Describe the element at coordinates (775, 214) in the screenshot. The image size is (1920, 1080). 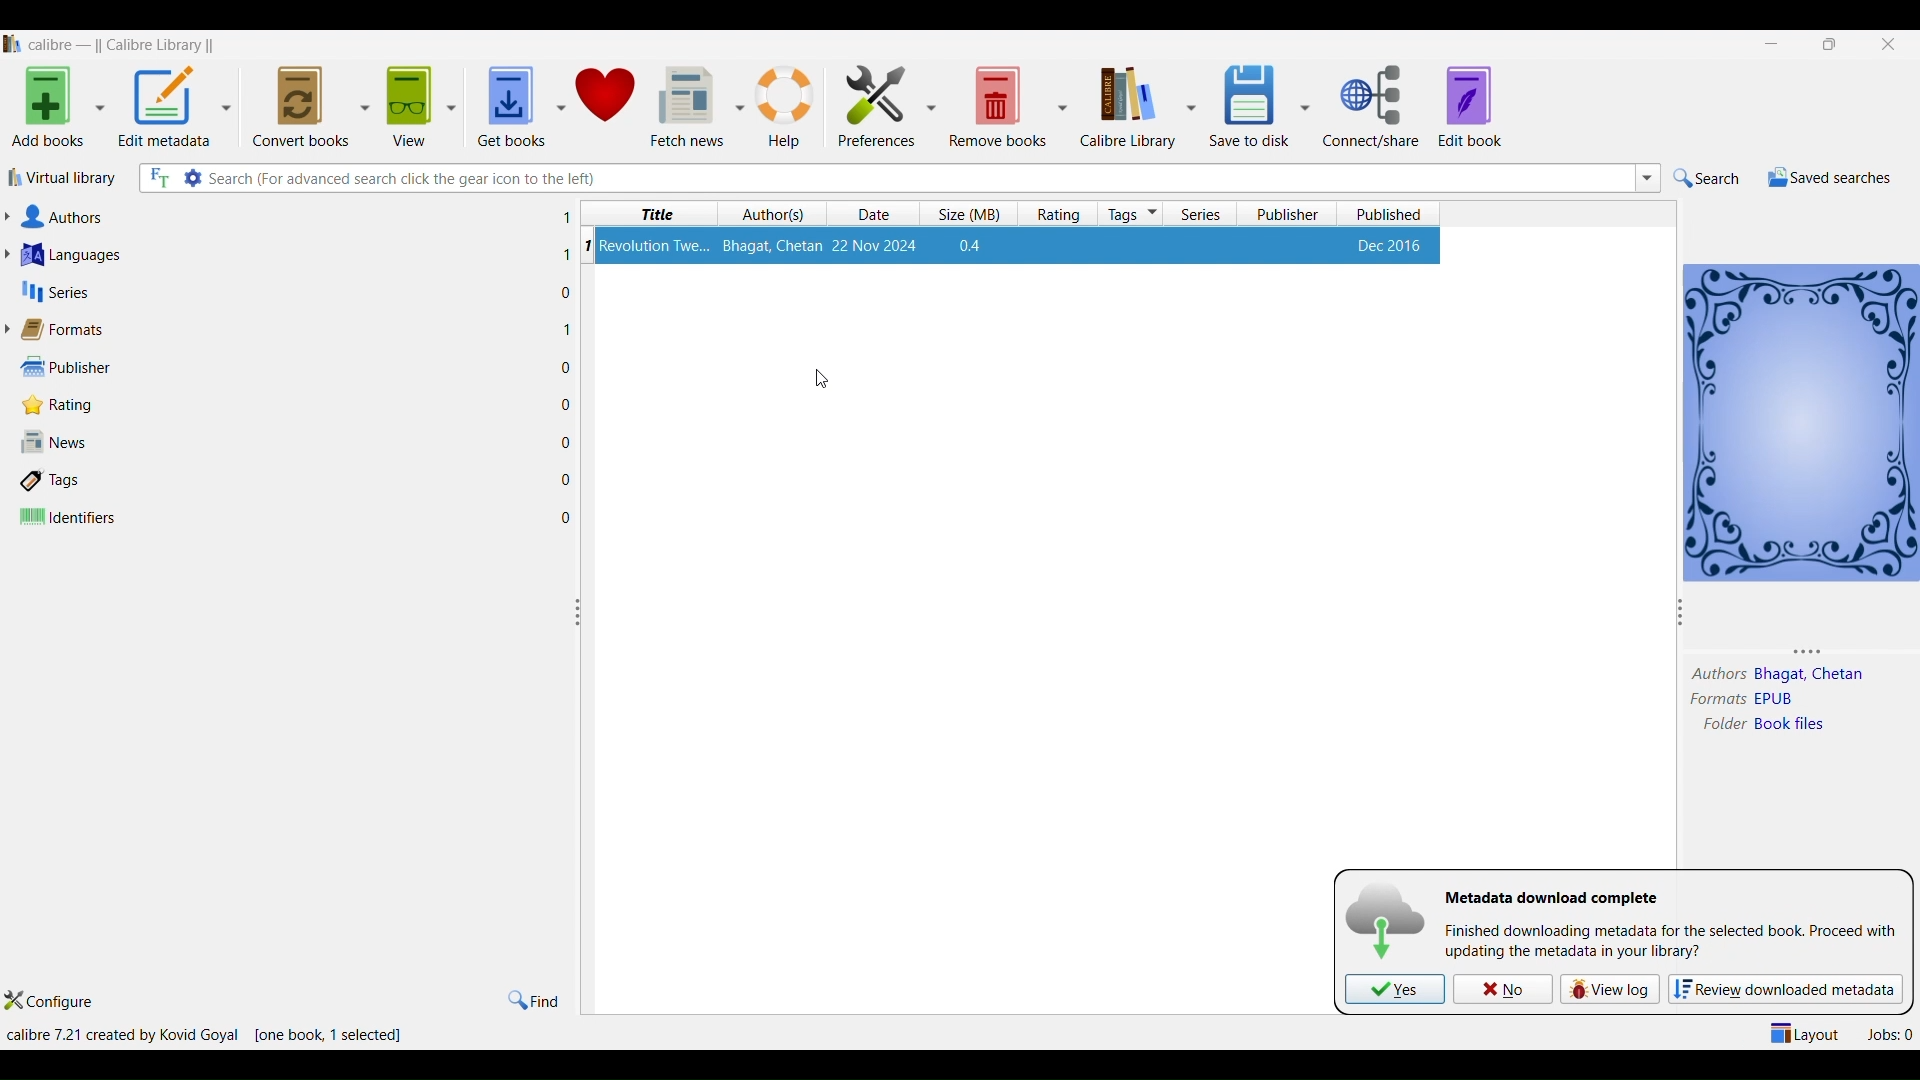
I see `authors` at that location.